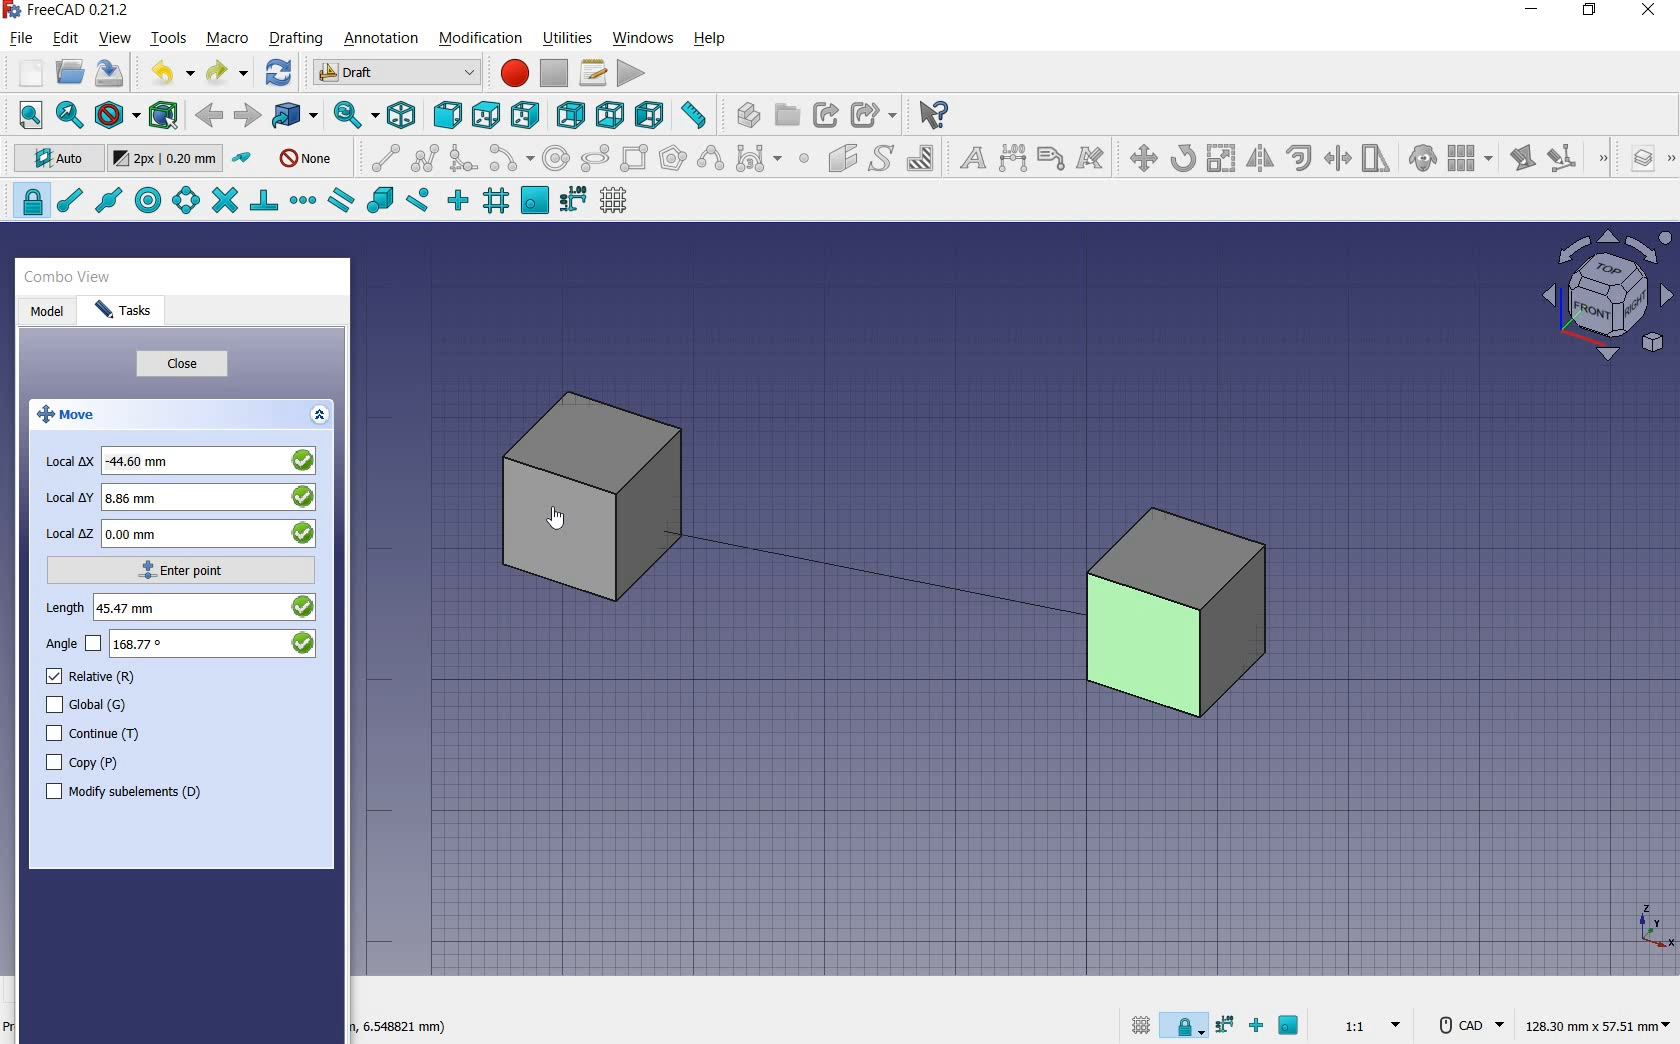 Image resolution: width=1680 pixels, height=1044 pixels. What do you see at coordinates (1371, 1025) in the screenshot?
I see `set scale` at bounding box center [1371, 1025].